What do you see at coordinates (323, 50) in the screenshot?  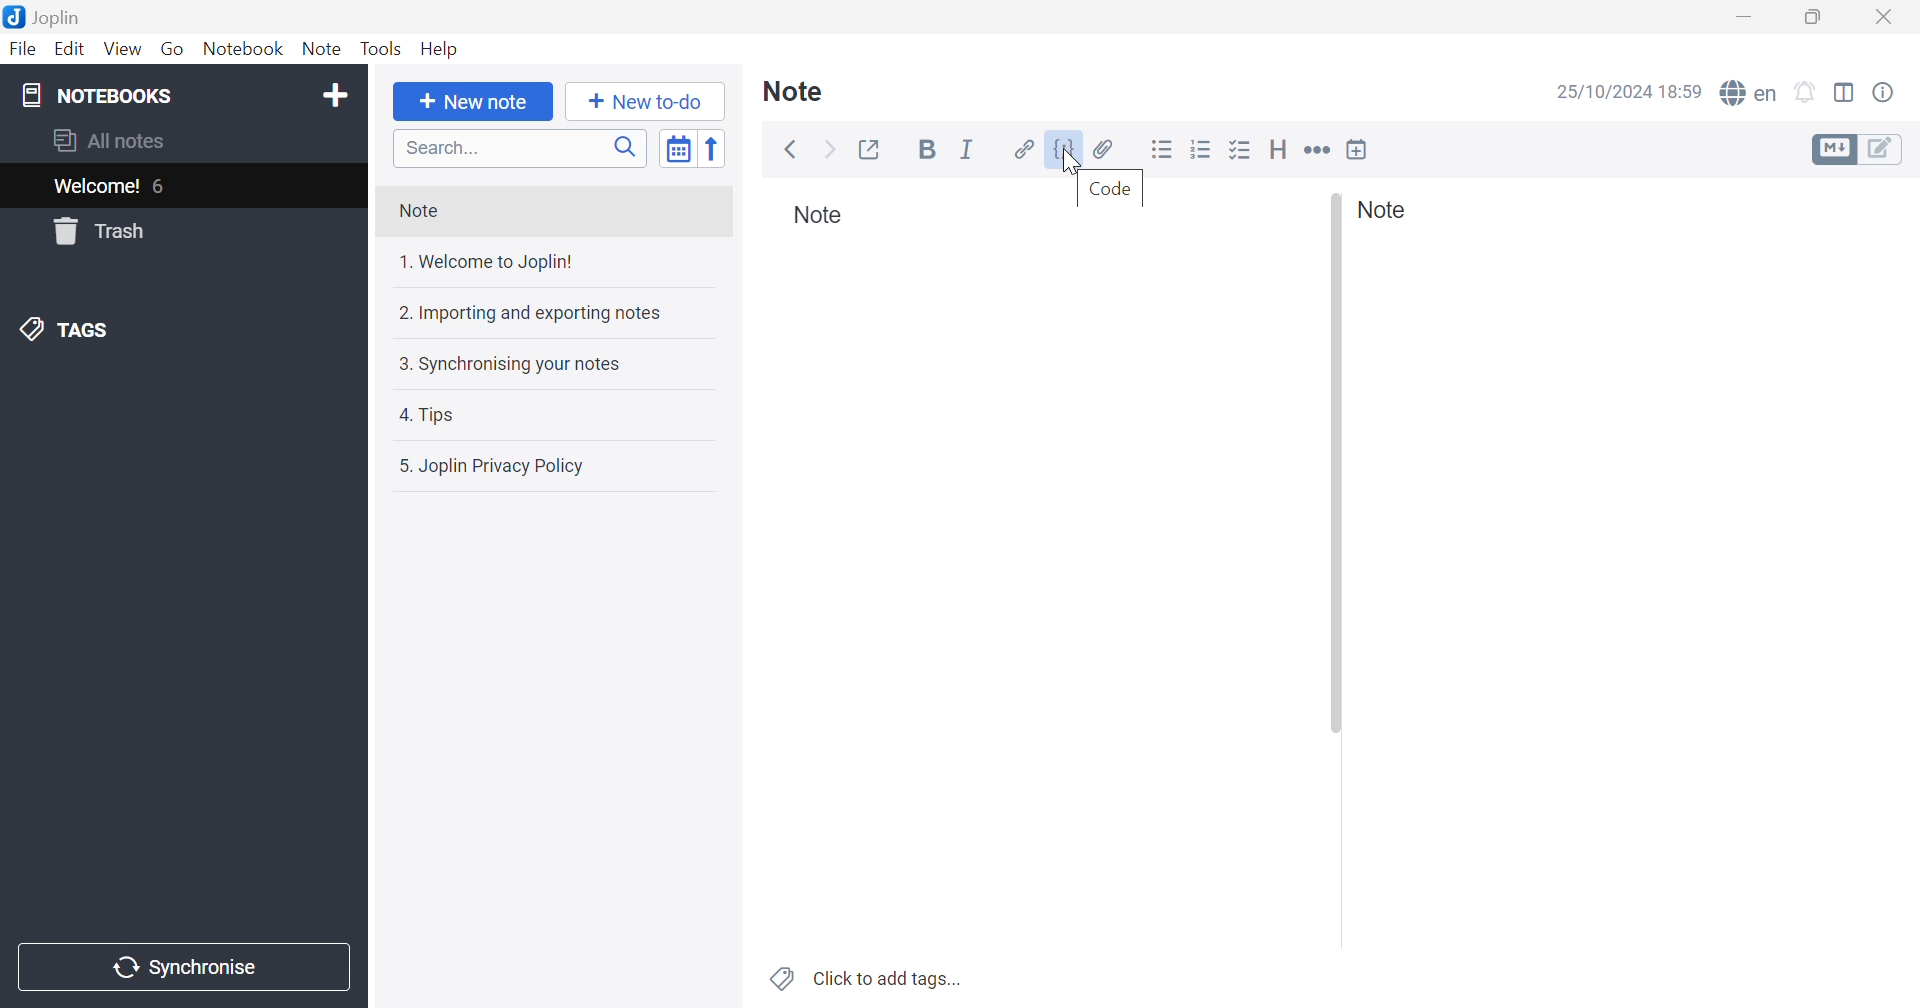 I see `Note` at bounding box center [323, 50].